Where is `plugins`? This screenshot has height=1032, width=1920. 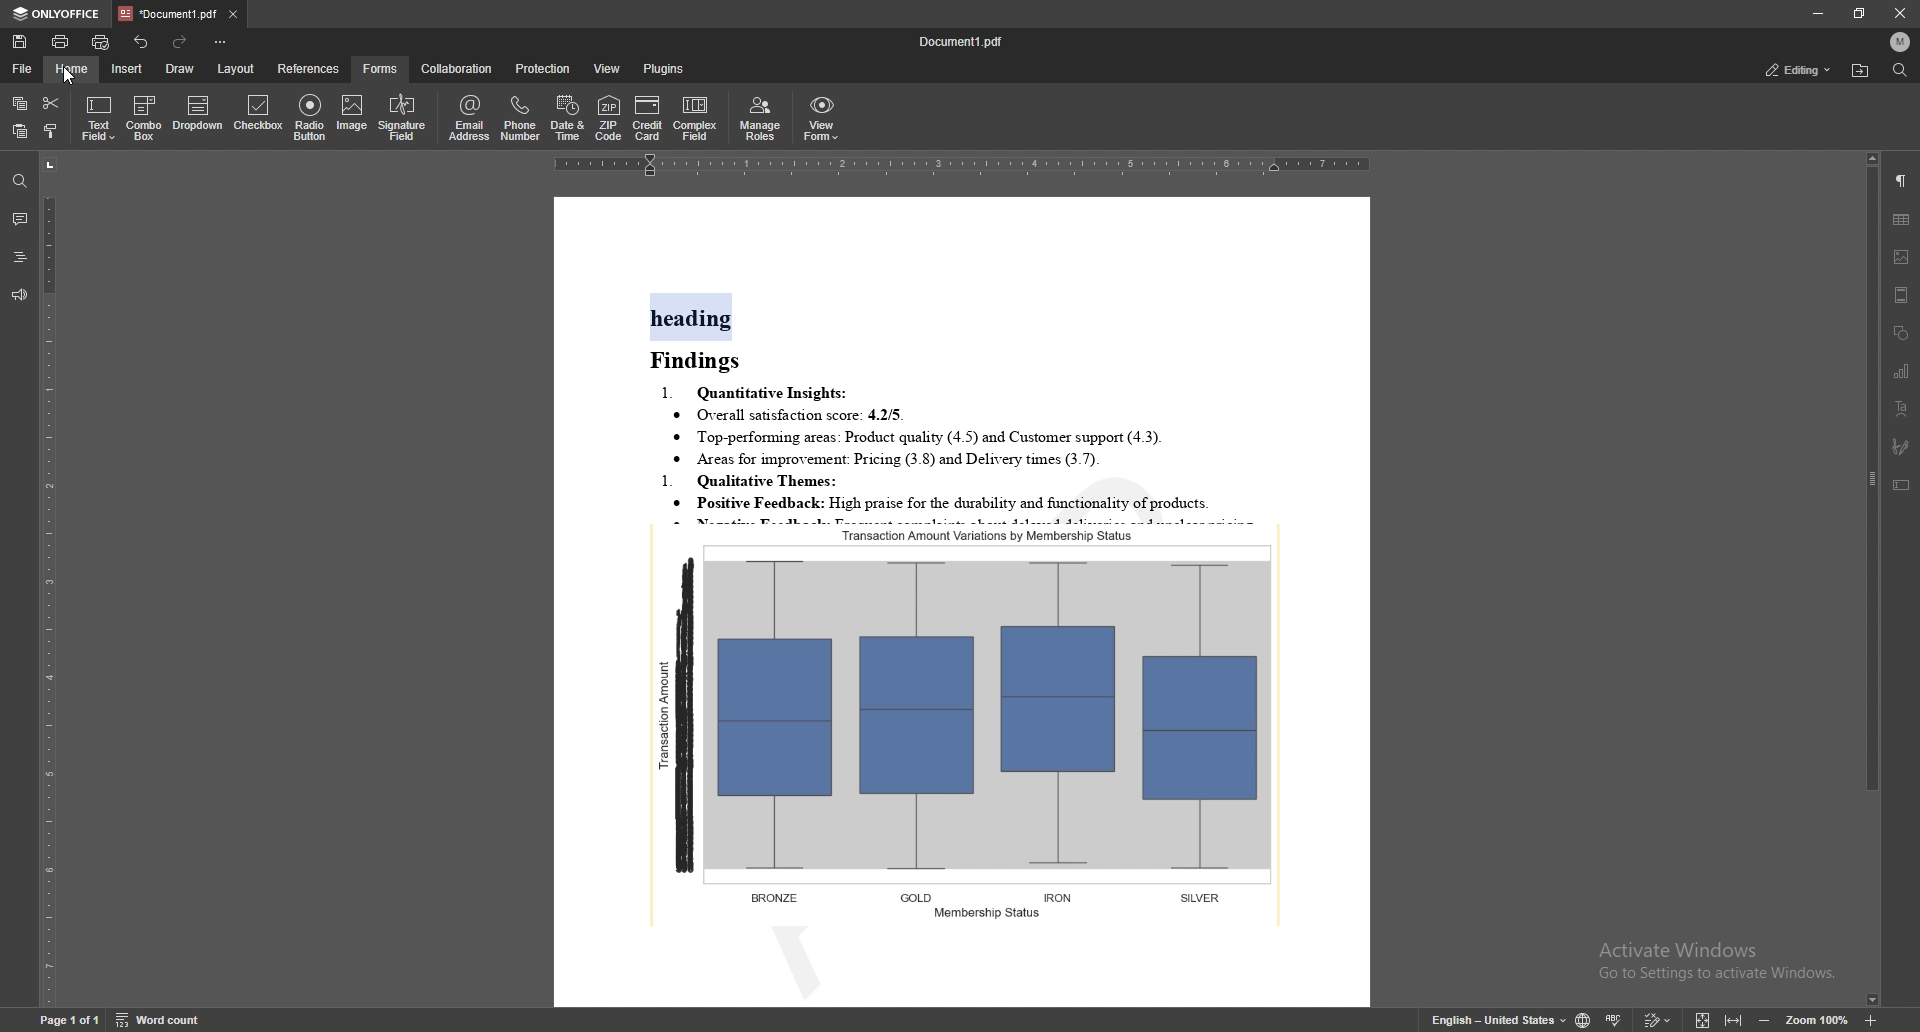
plugins is located at coordinates (663, 68).